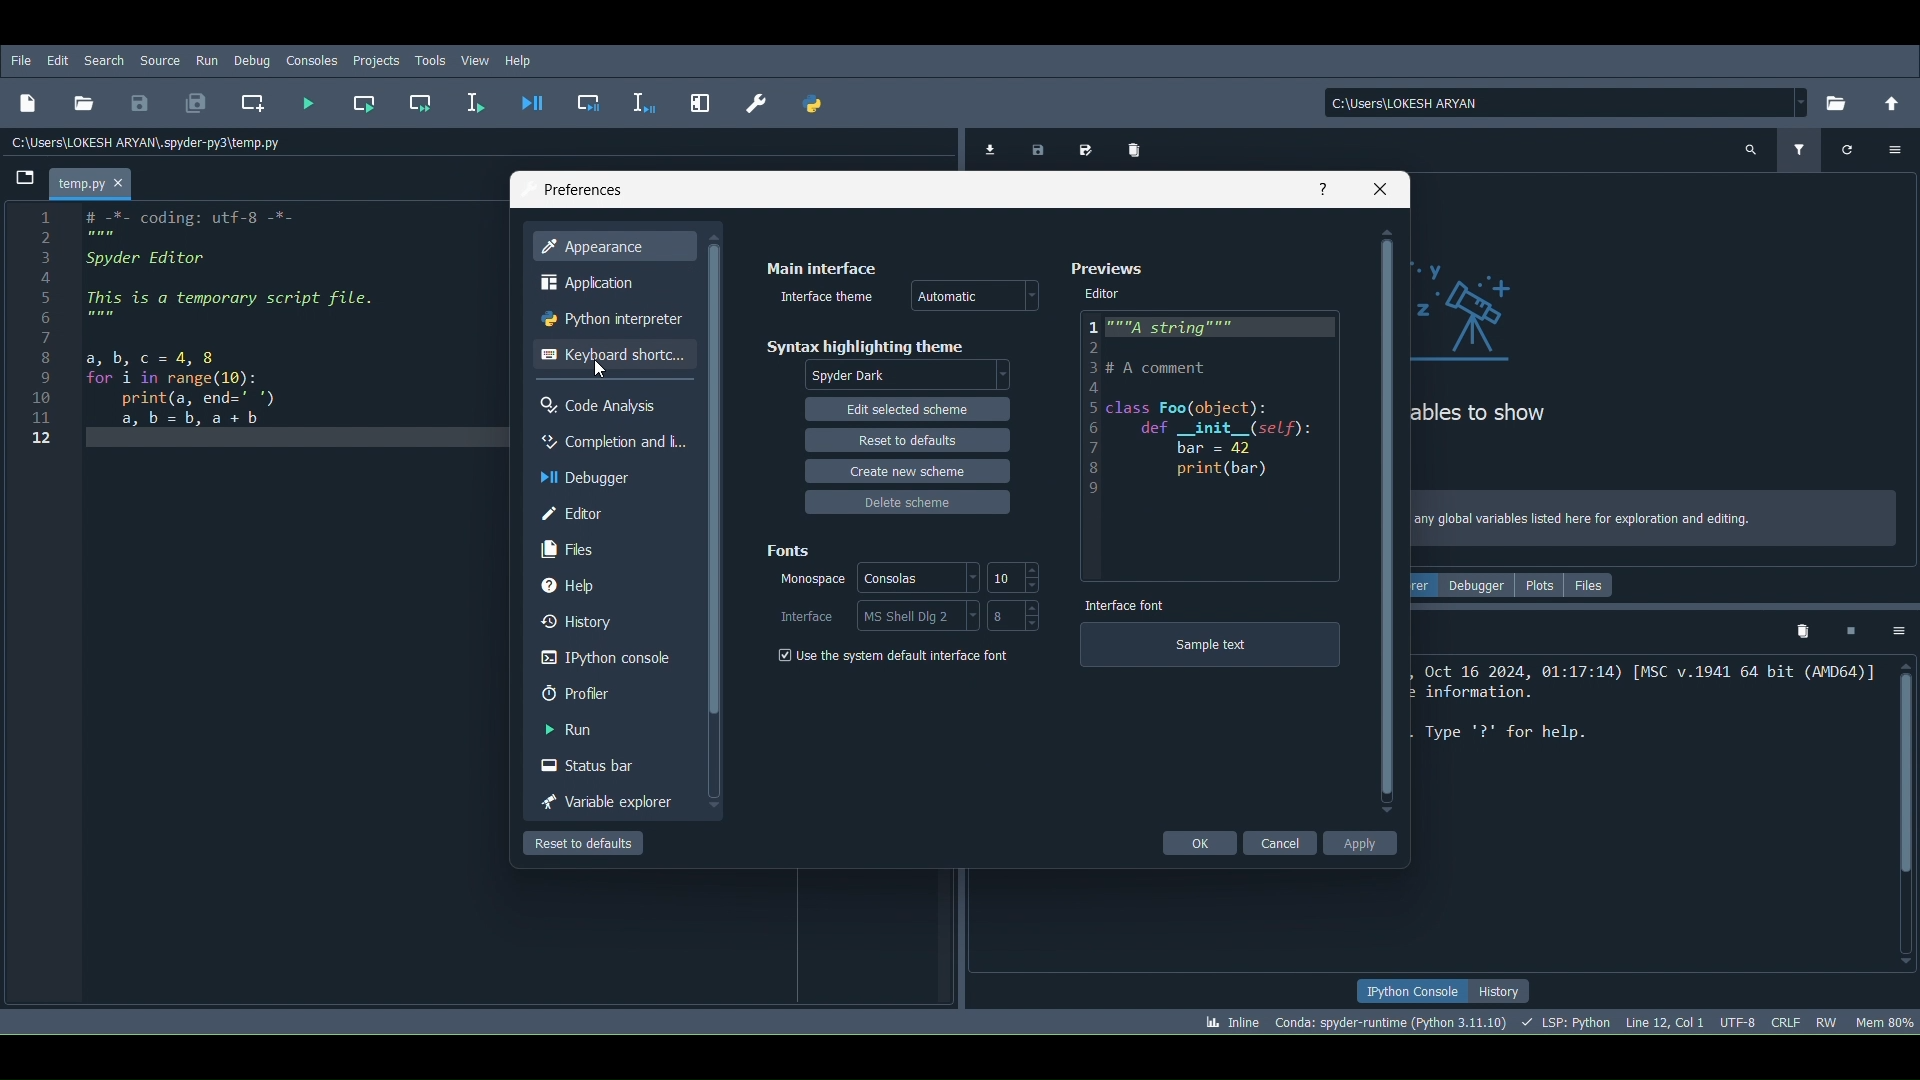 The image size is (1920, 1080). Describe the element at coordinates (309, 61) in the screenshot. I see `Consoles` at that location.